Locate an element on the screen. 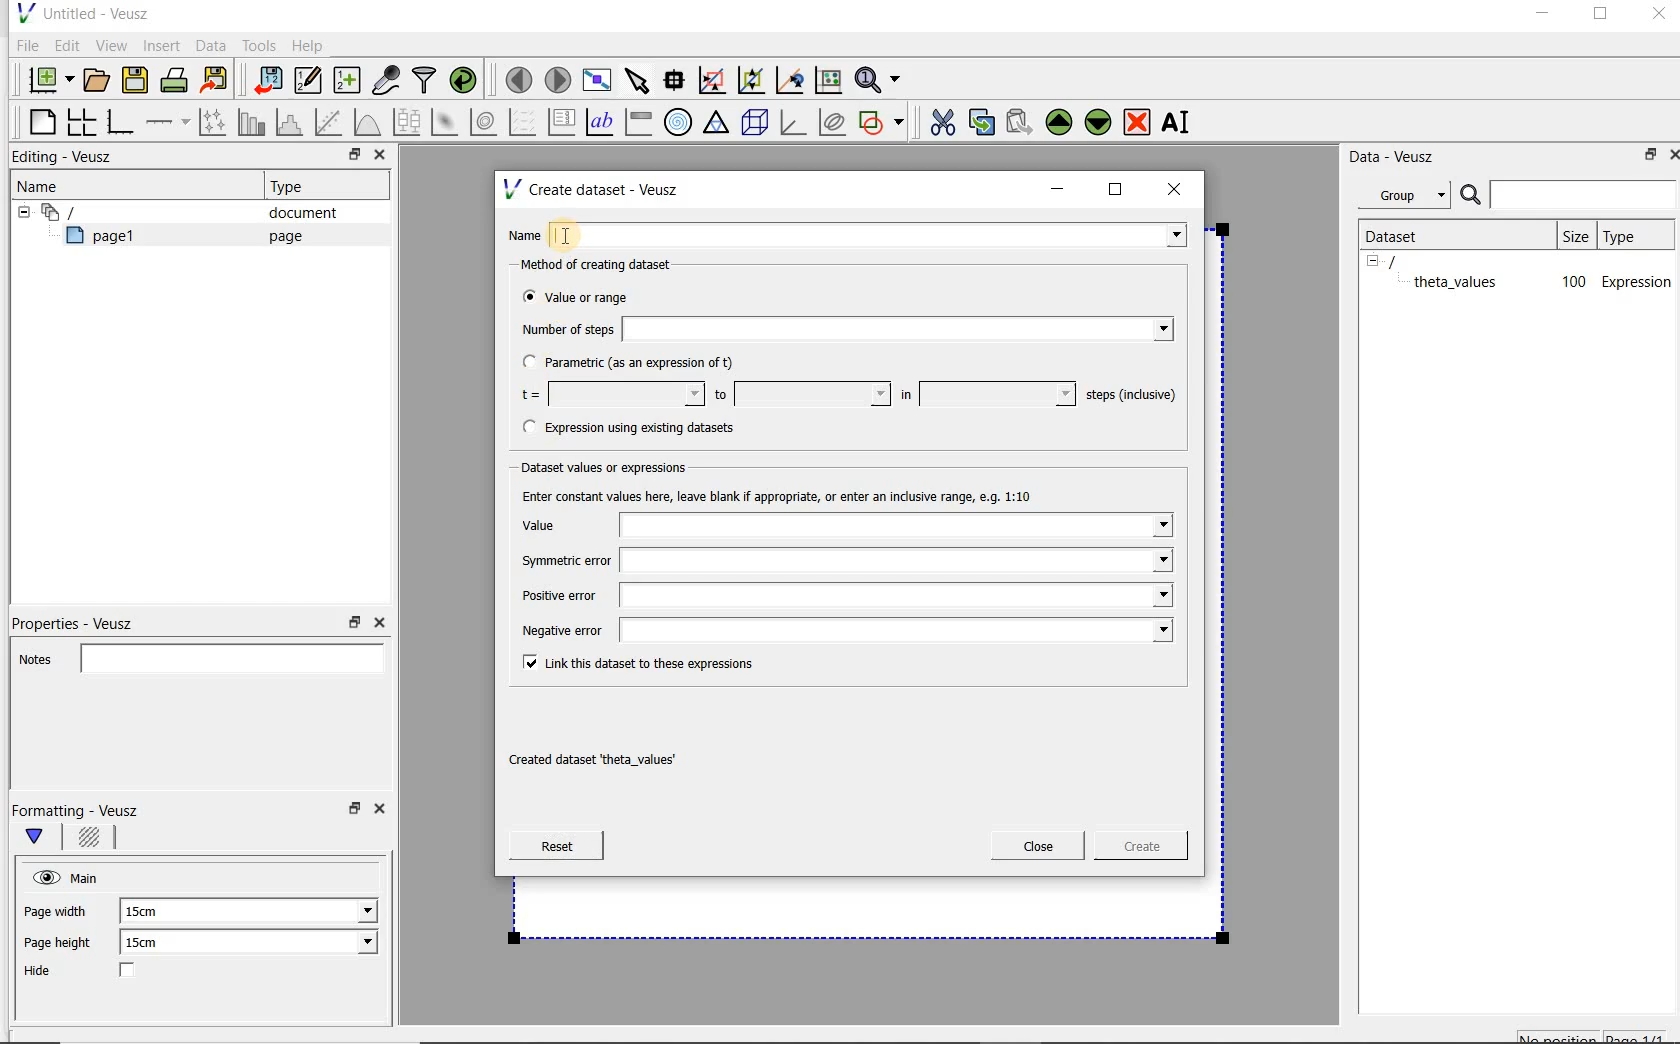 The image size is (1680, 1044). 15cm is located at coordinates (152, 912).